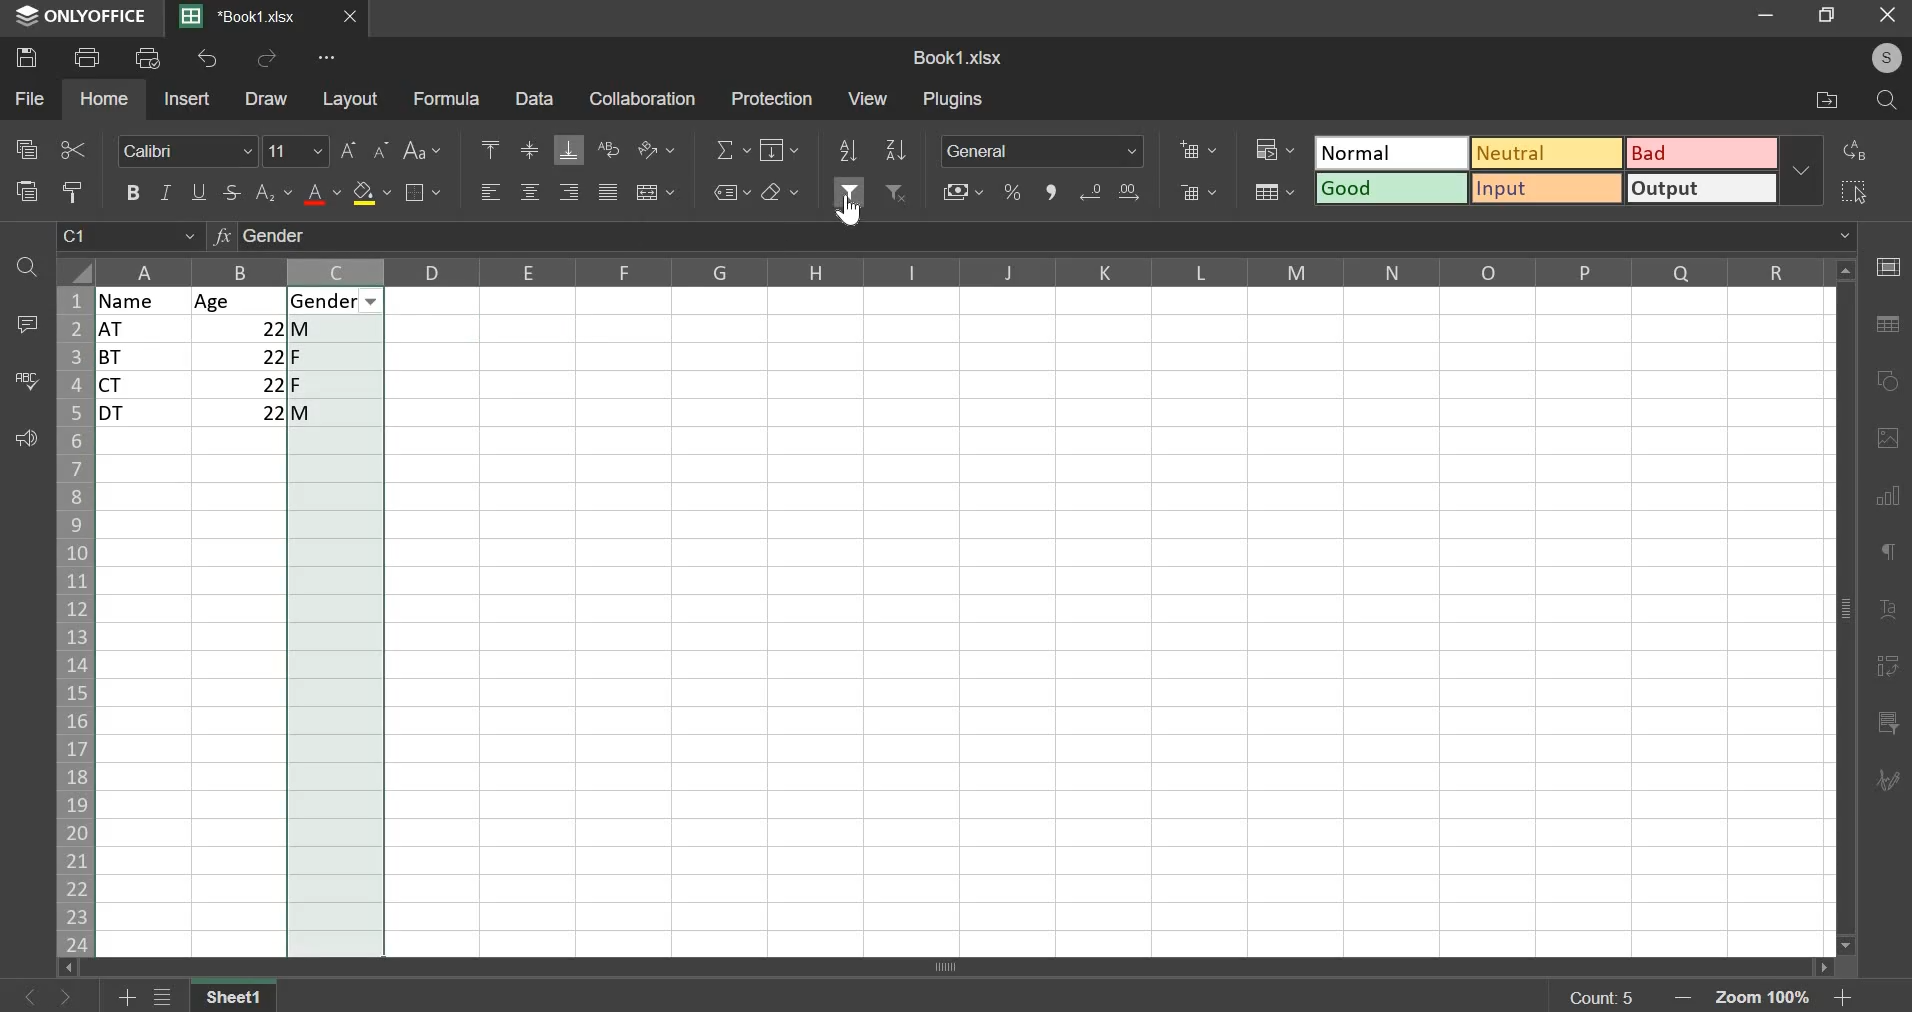 The width and height of the screenshot is (1912, 1012). What do you see at coordinates (241, 328) in the screenshot?
I see `22` at bounding box center [241, 328].